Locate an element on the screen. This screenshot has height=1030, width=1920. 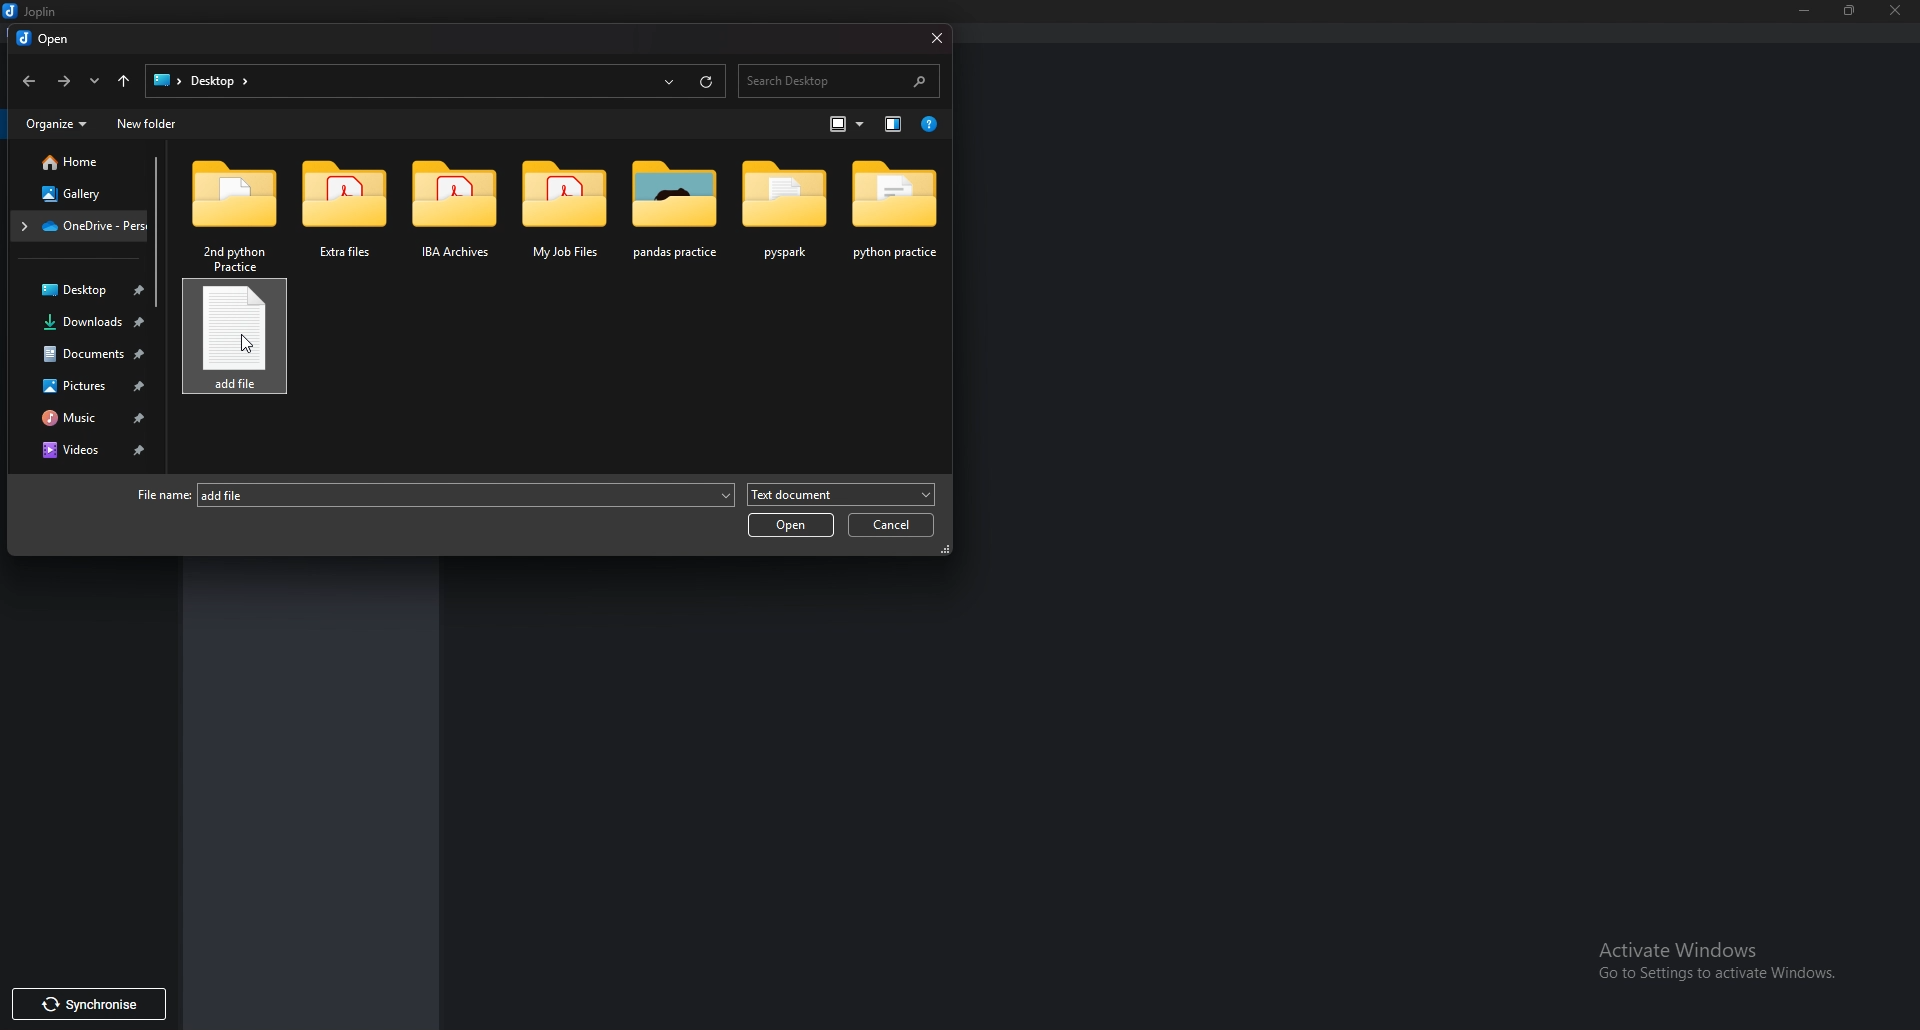
Home is located at coordinates (74, 163).